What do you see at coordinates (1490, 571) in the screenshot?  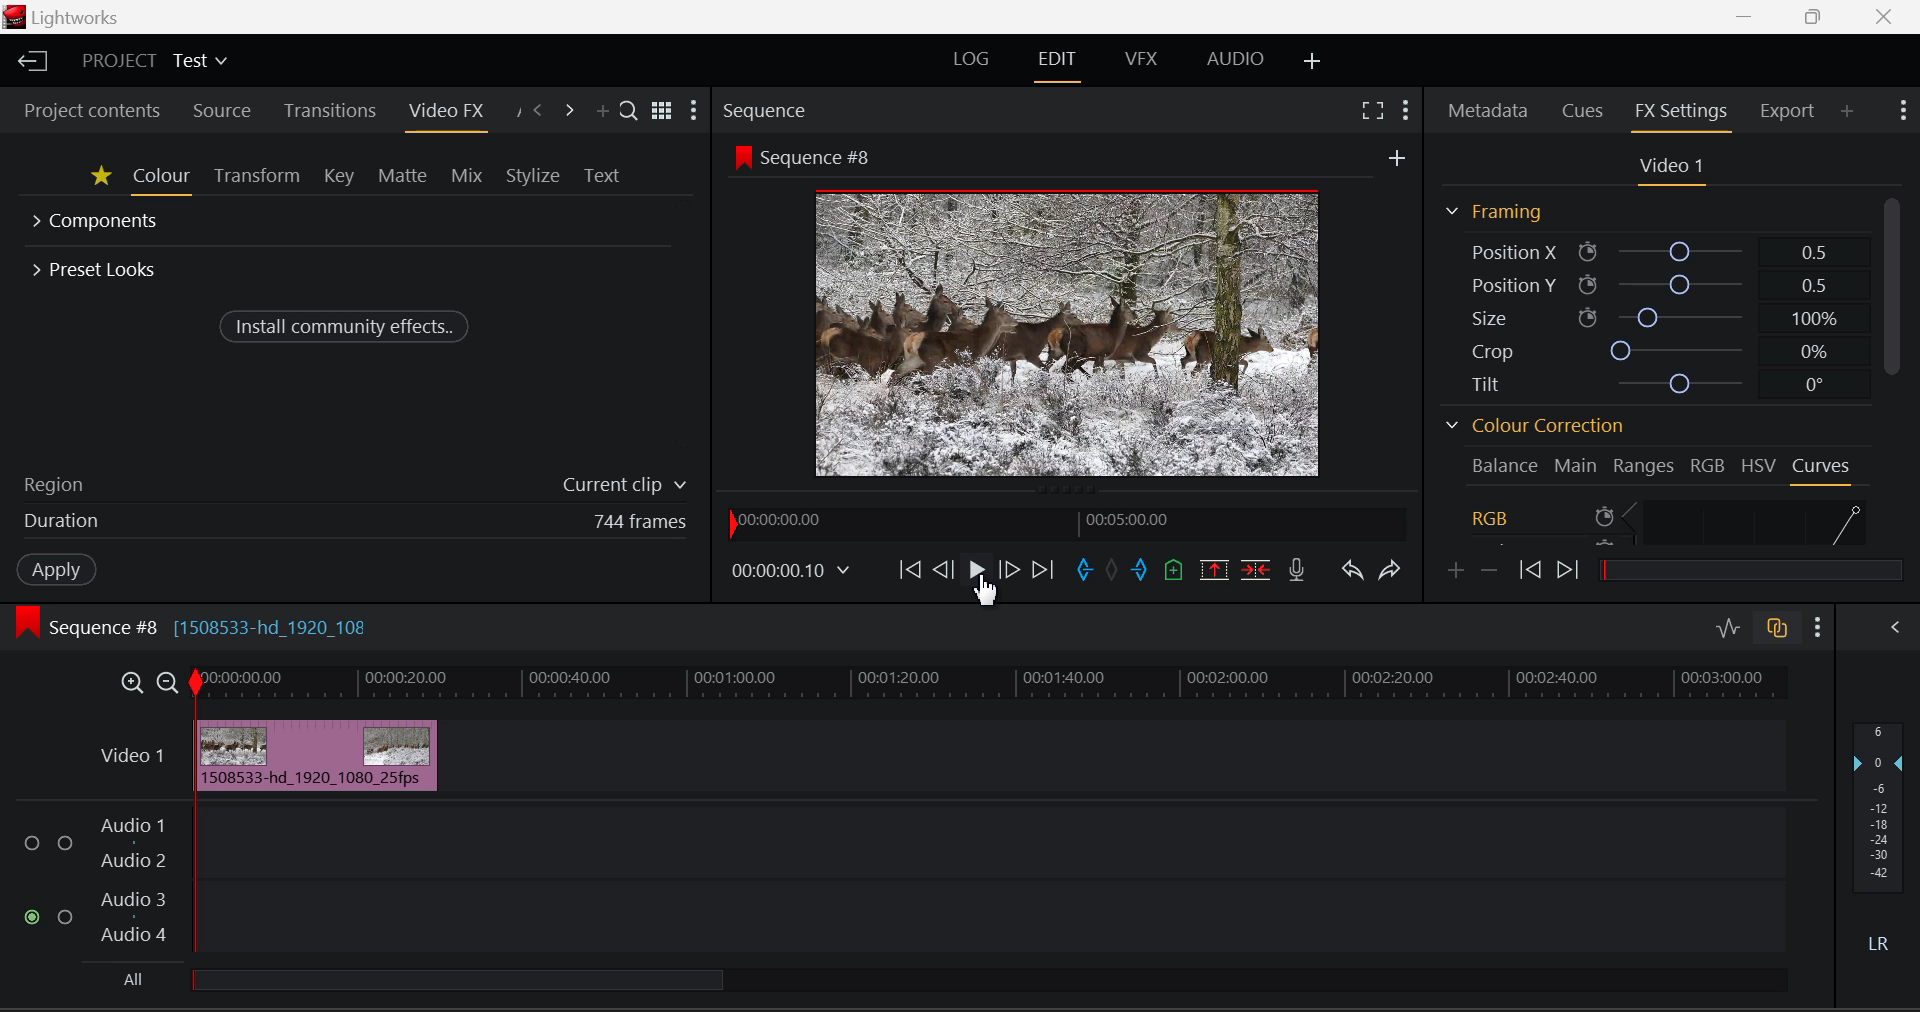 I see `Remove keyframe` at bounding box center [1490, 571].